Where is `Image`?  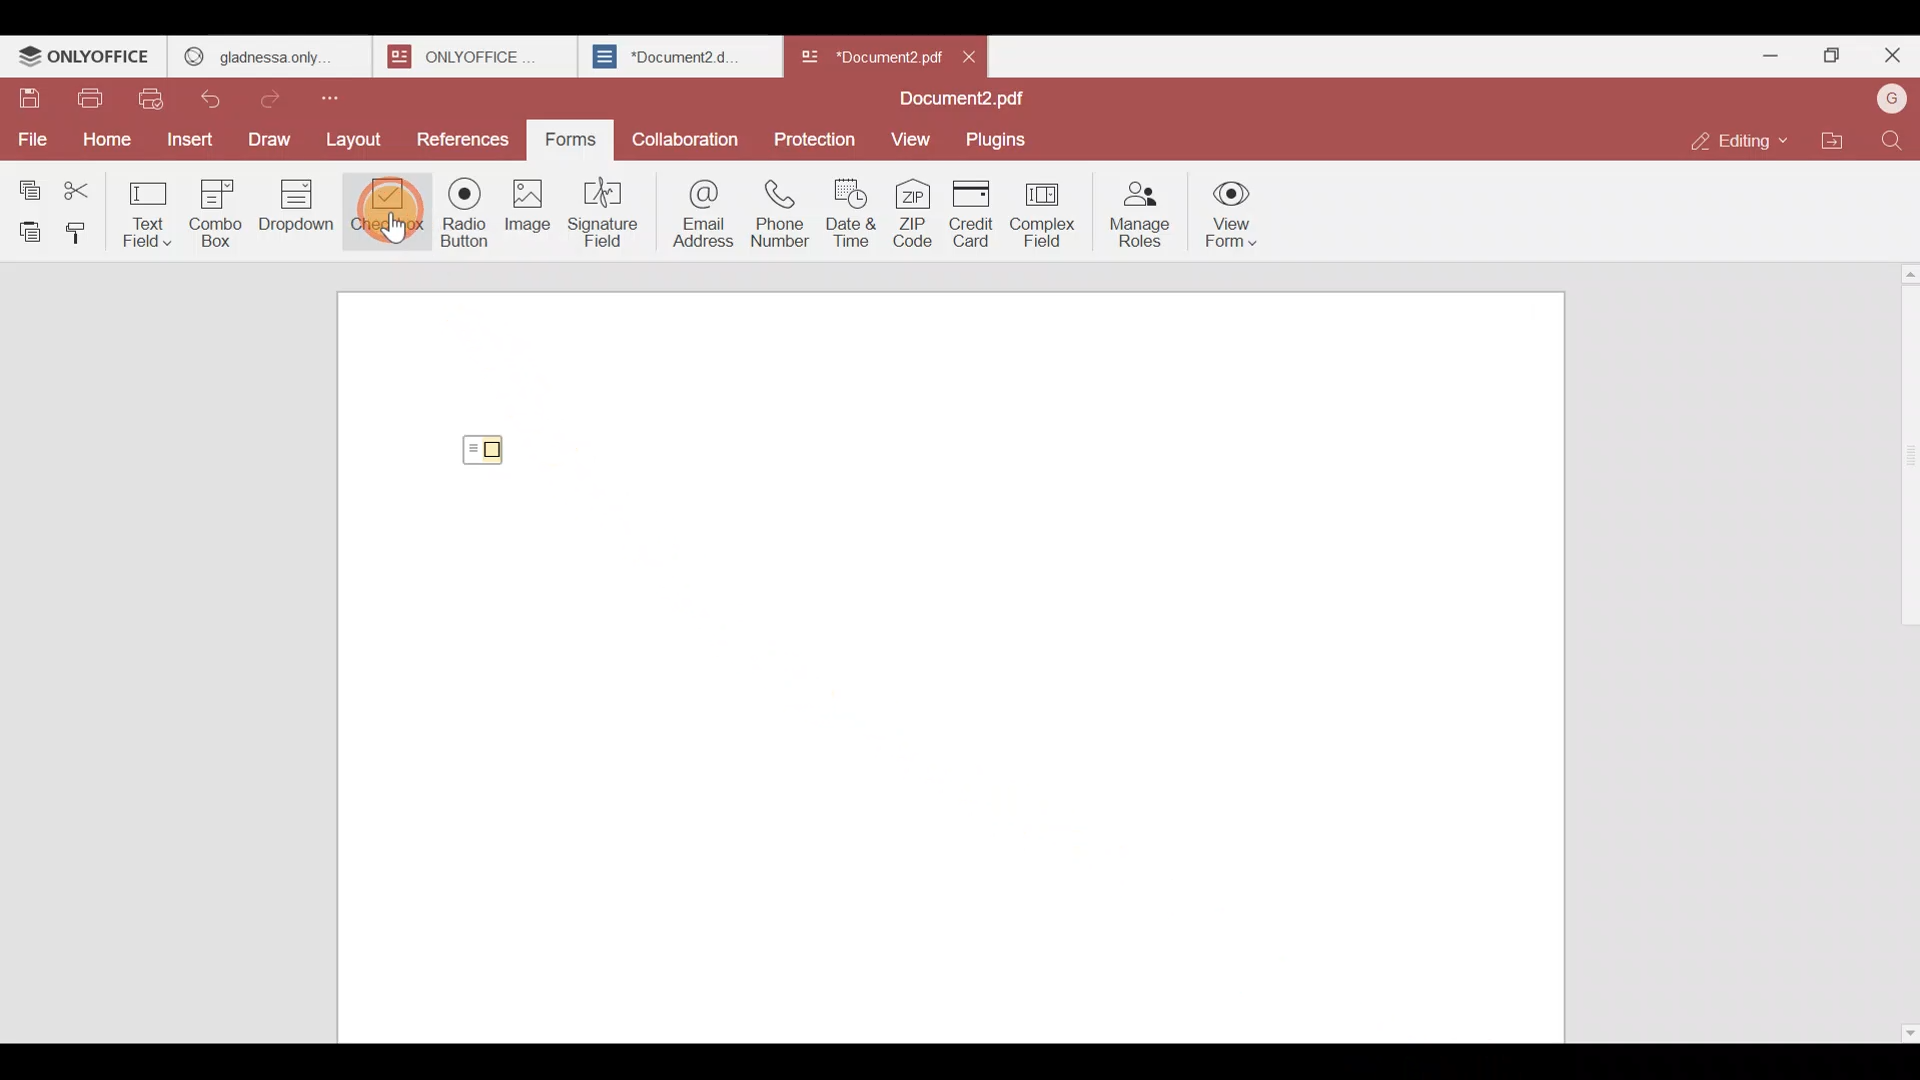
Image is located at coordinates (530, 220).